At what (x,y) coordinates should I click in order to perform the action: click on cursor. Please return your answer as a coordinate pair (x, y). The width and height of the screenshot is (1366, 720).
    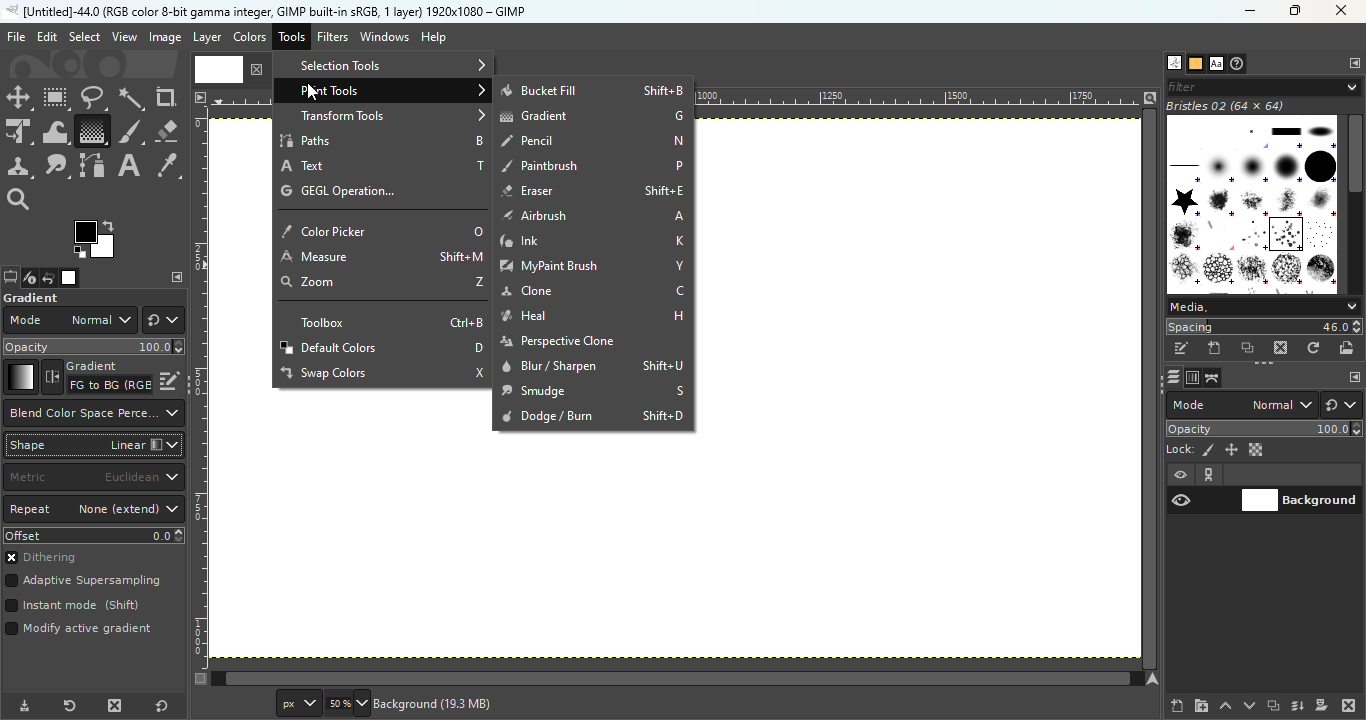
    Looking at the image, I should click on (319, 90).